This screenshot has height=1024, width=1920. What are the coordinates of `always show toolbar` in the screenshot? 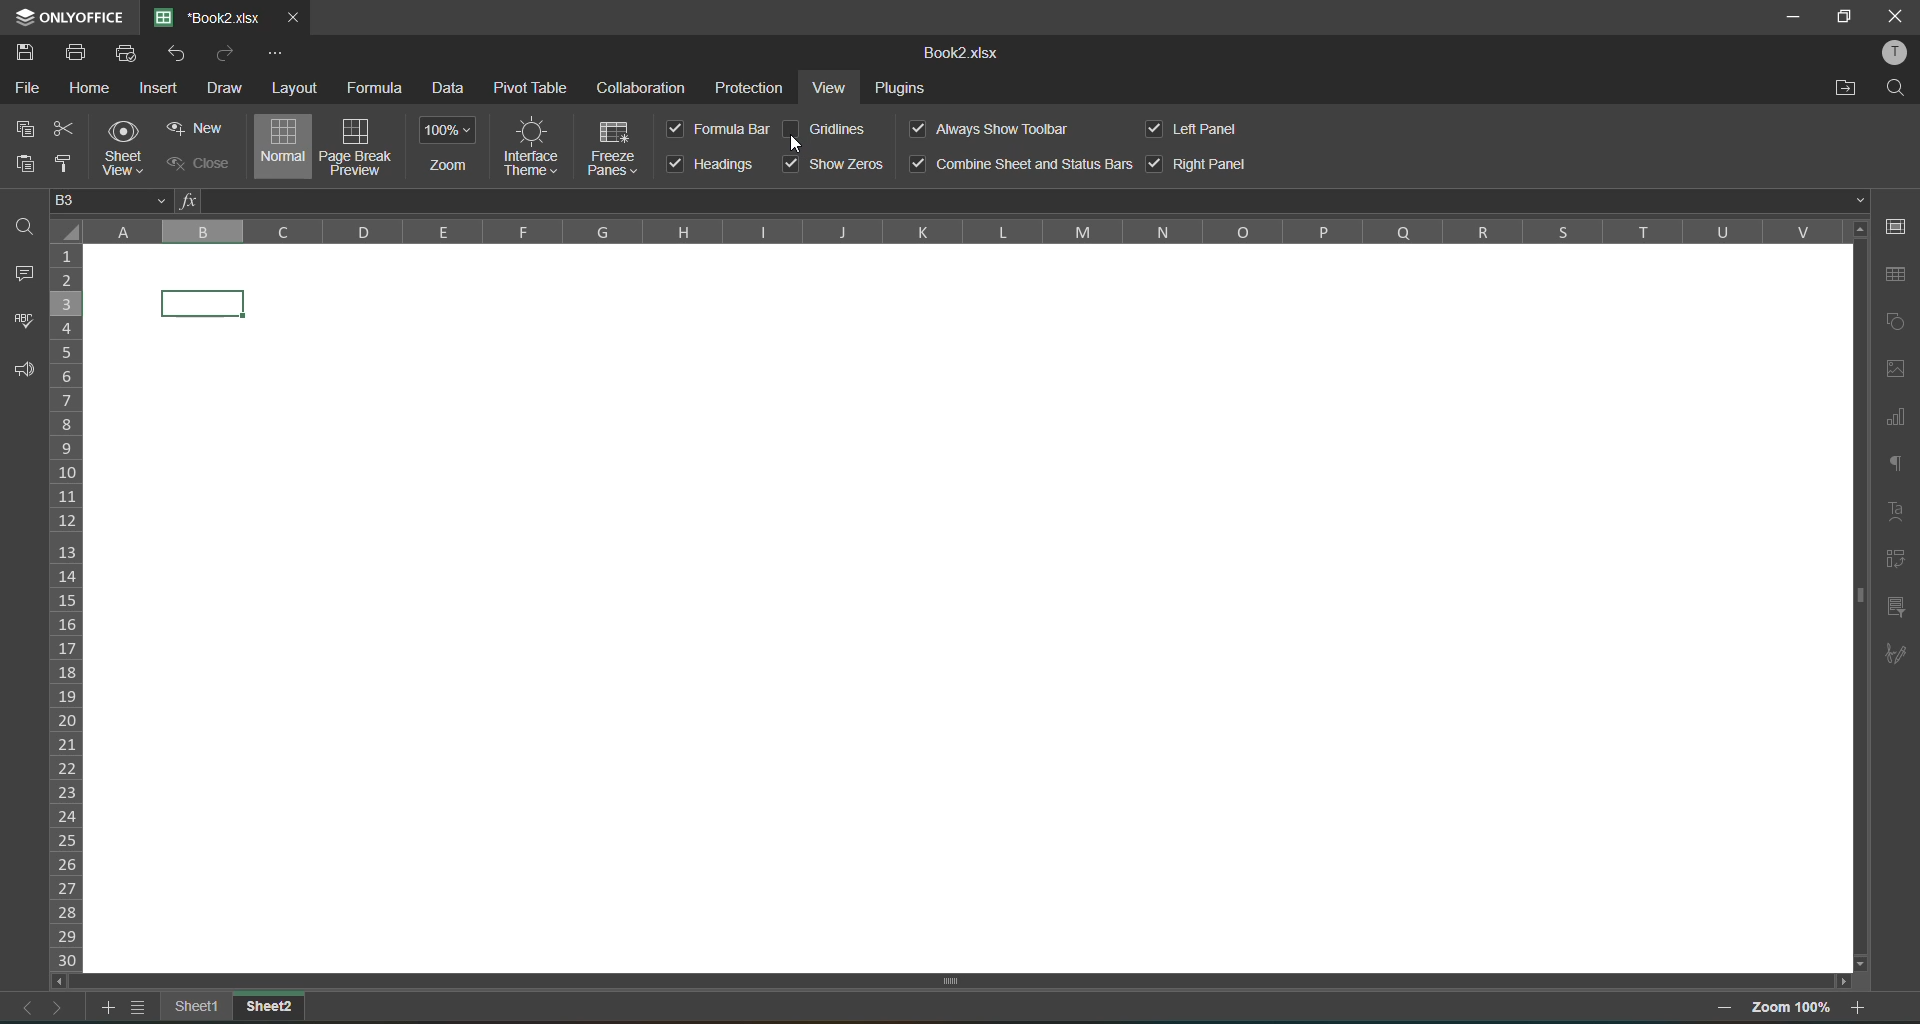 It's located at (991, 130).